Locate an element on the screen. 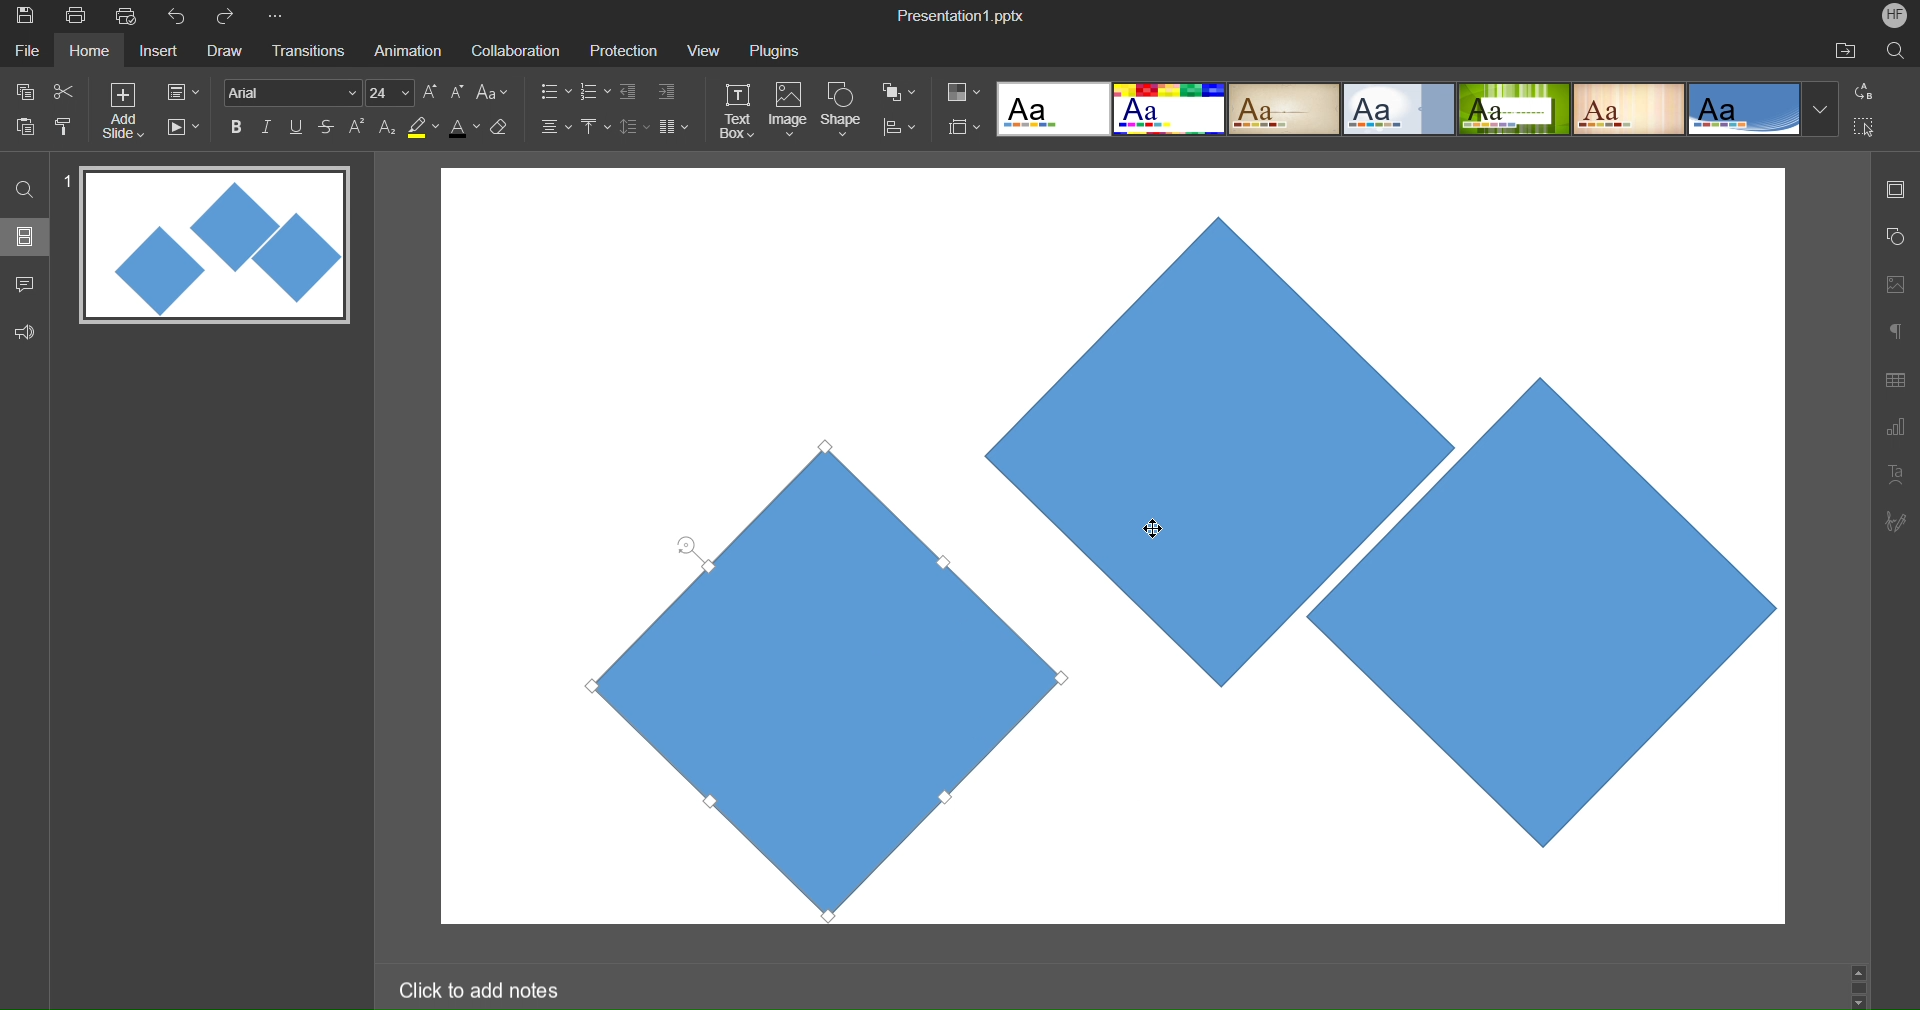 The width and height of the screenshot is (1920, 1010). Transitions is located at coordinates (306, 52).